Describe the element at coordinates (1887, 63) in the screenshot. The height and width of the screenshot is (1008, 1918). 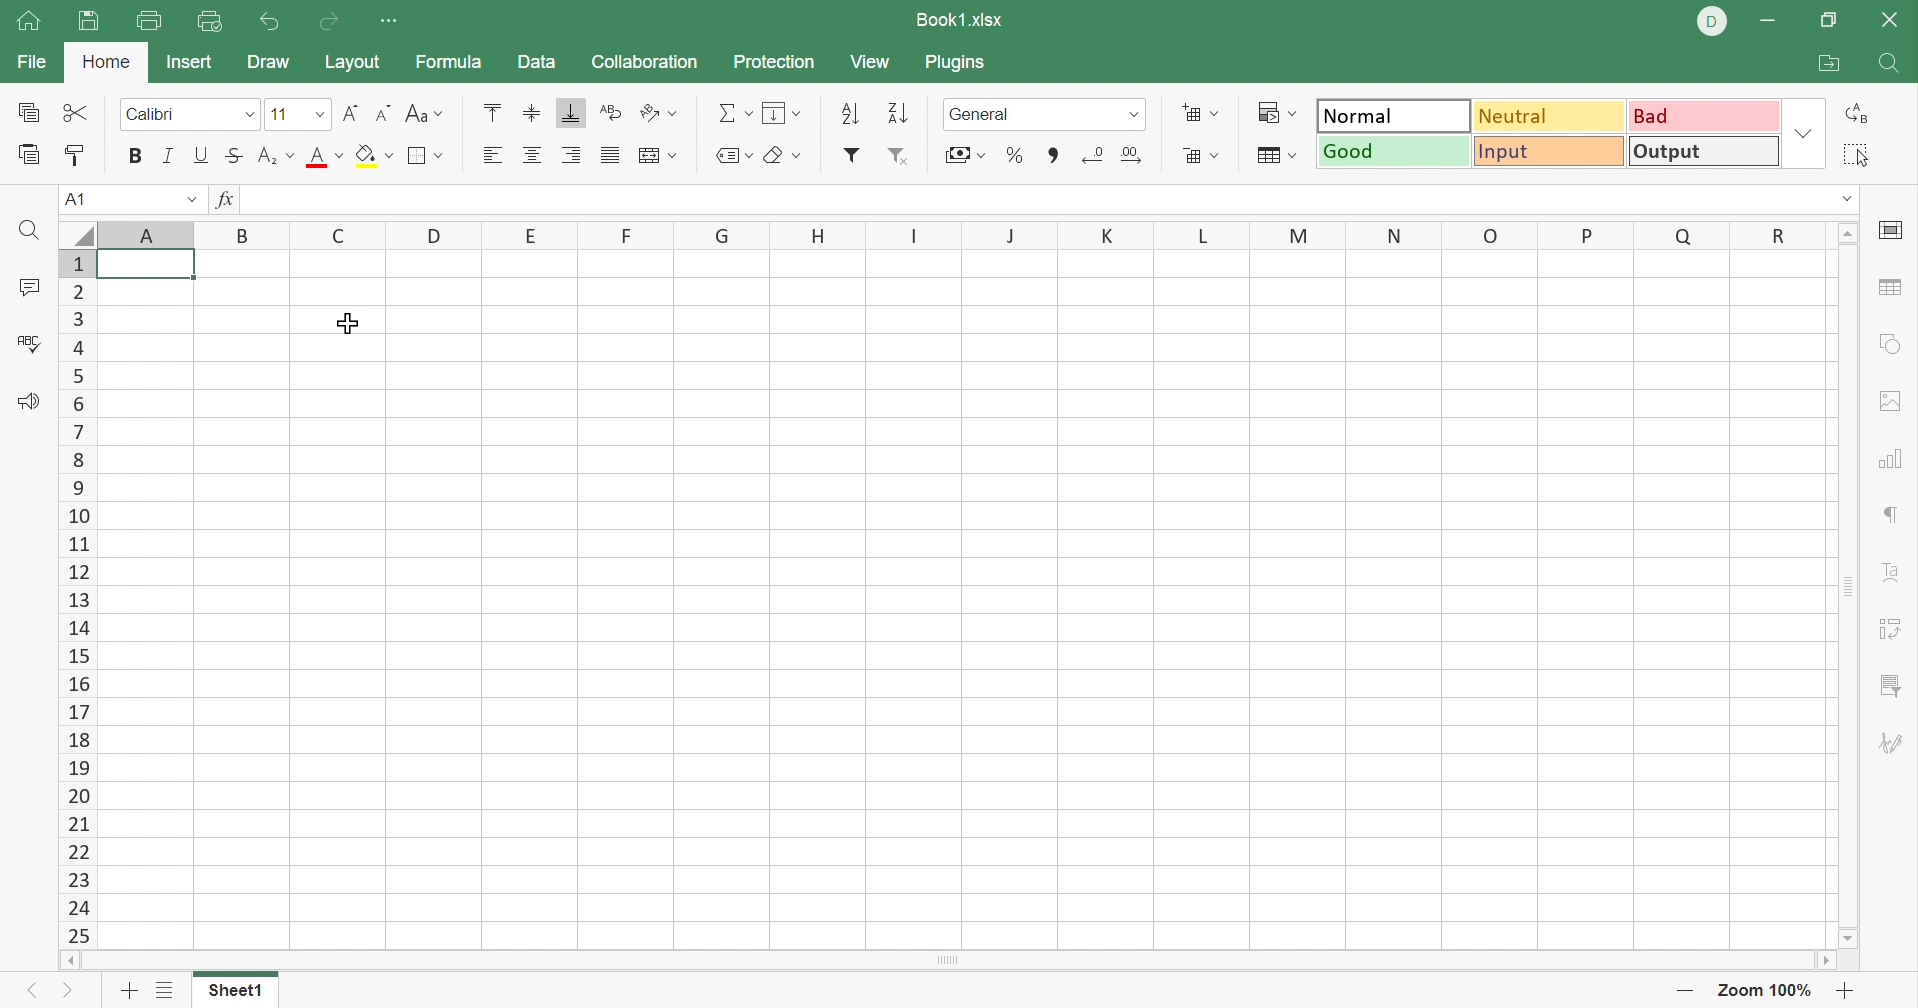
I see `Find` at that location.